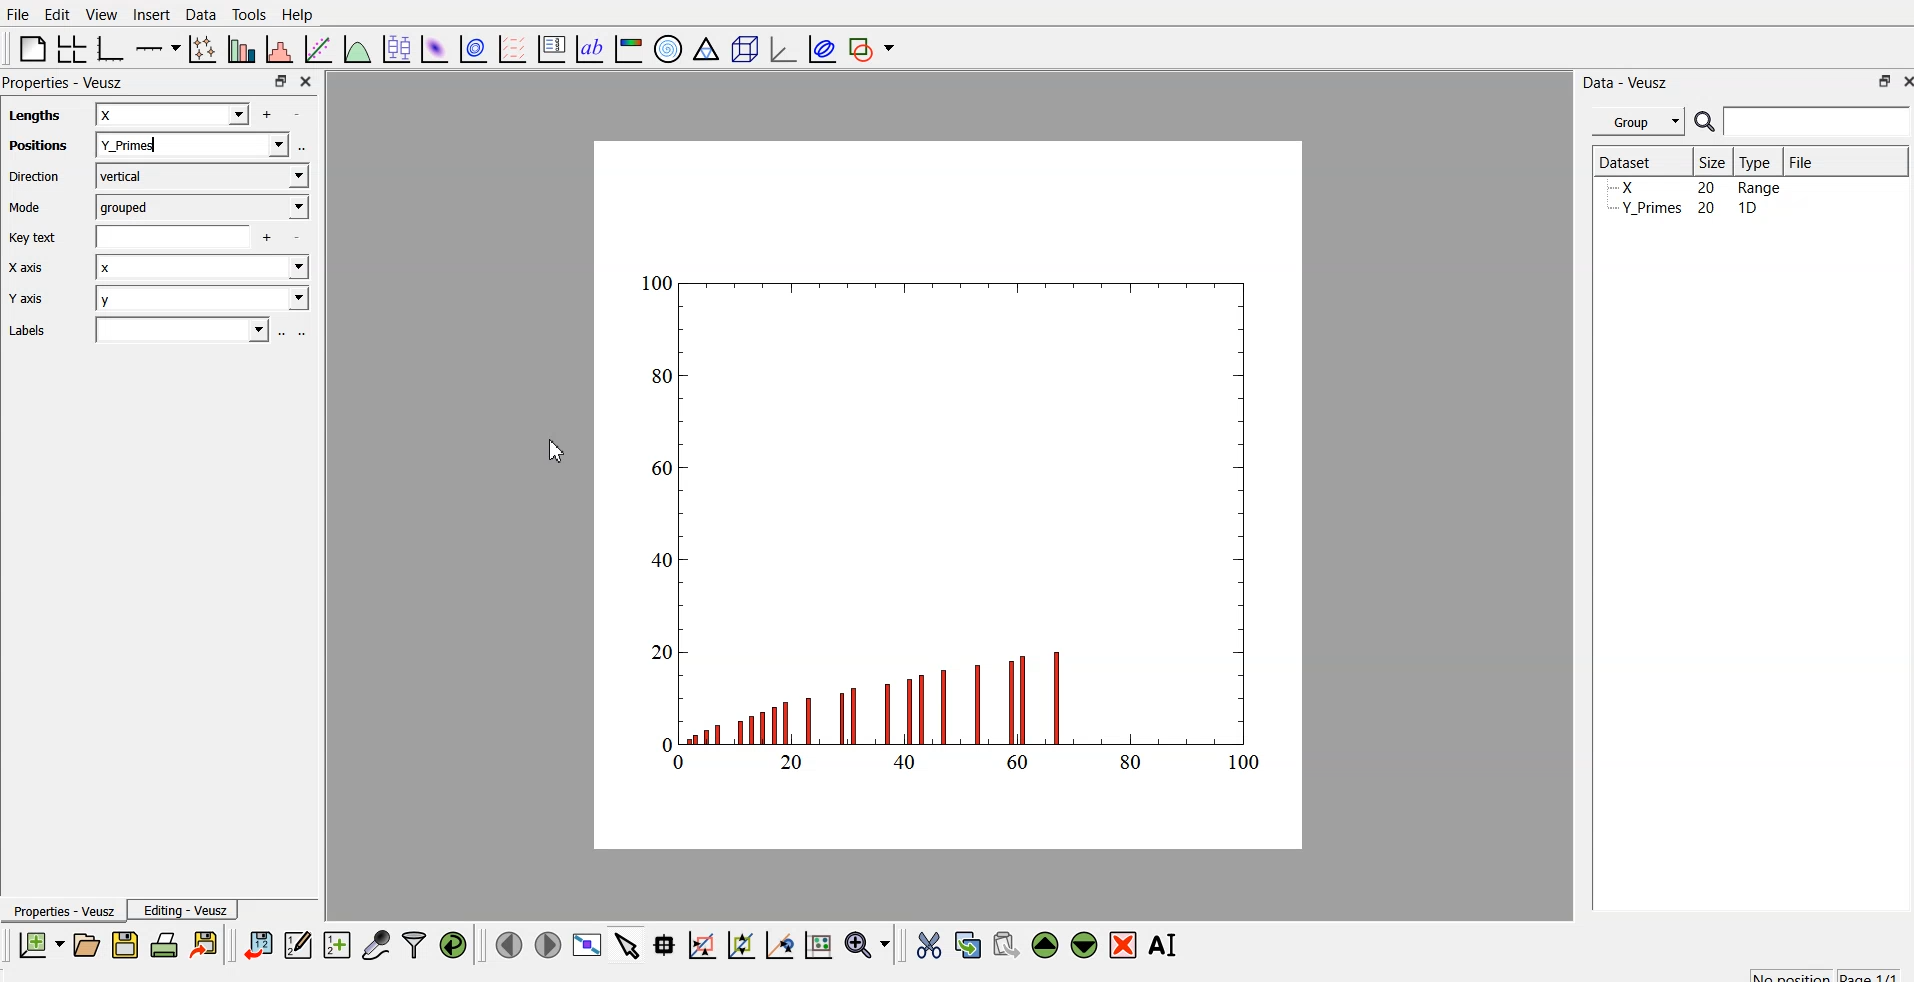 The height and width of the screenshot is (982, 1914). I want to click on add shape to plot, so click(877, 46).